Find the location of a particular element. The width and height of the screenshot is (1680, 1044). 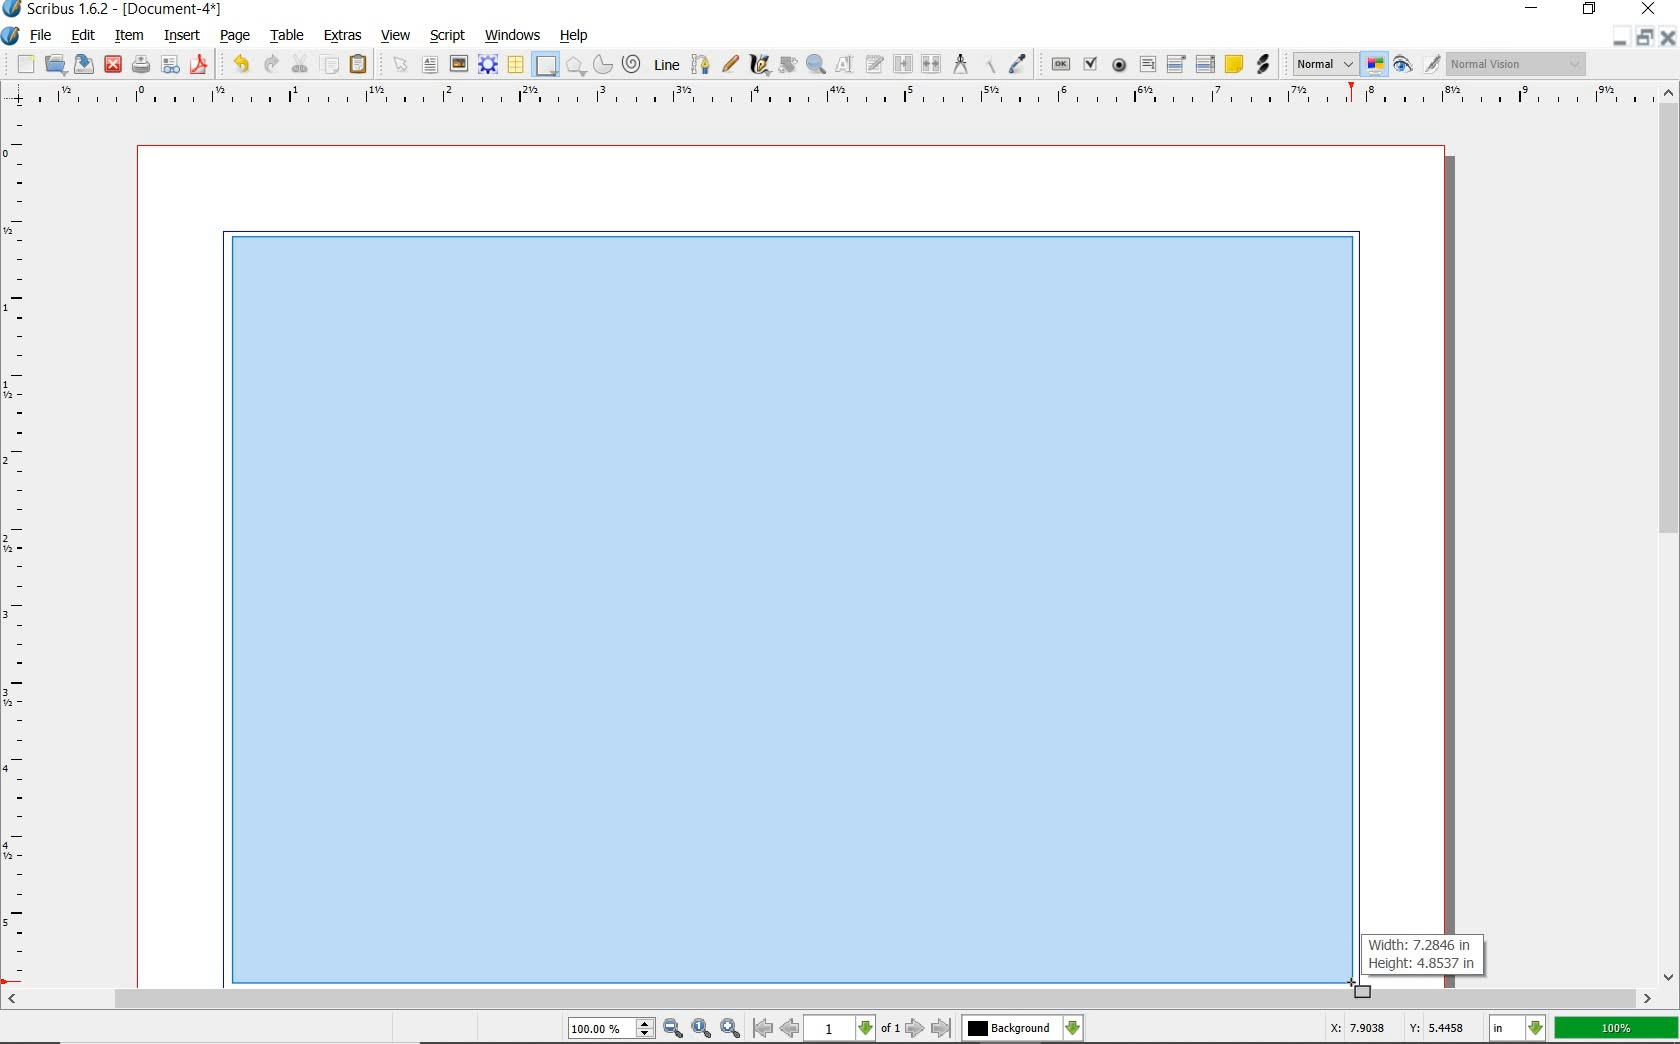

save is located at coordinates (85, 65).